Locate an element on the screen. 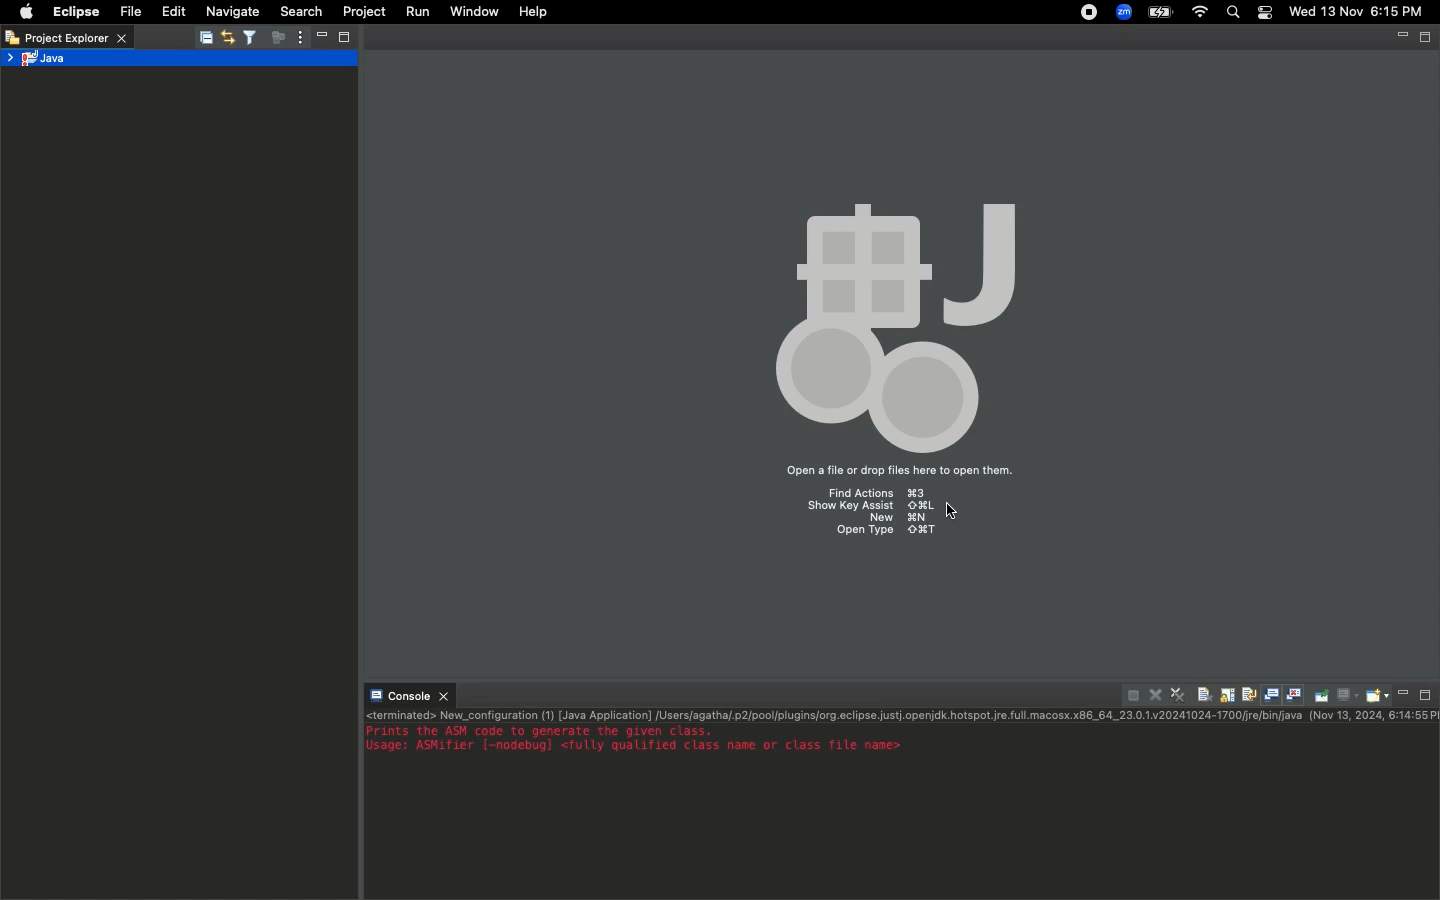  Remove launch is located at coordinates (1160, 696).